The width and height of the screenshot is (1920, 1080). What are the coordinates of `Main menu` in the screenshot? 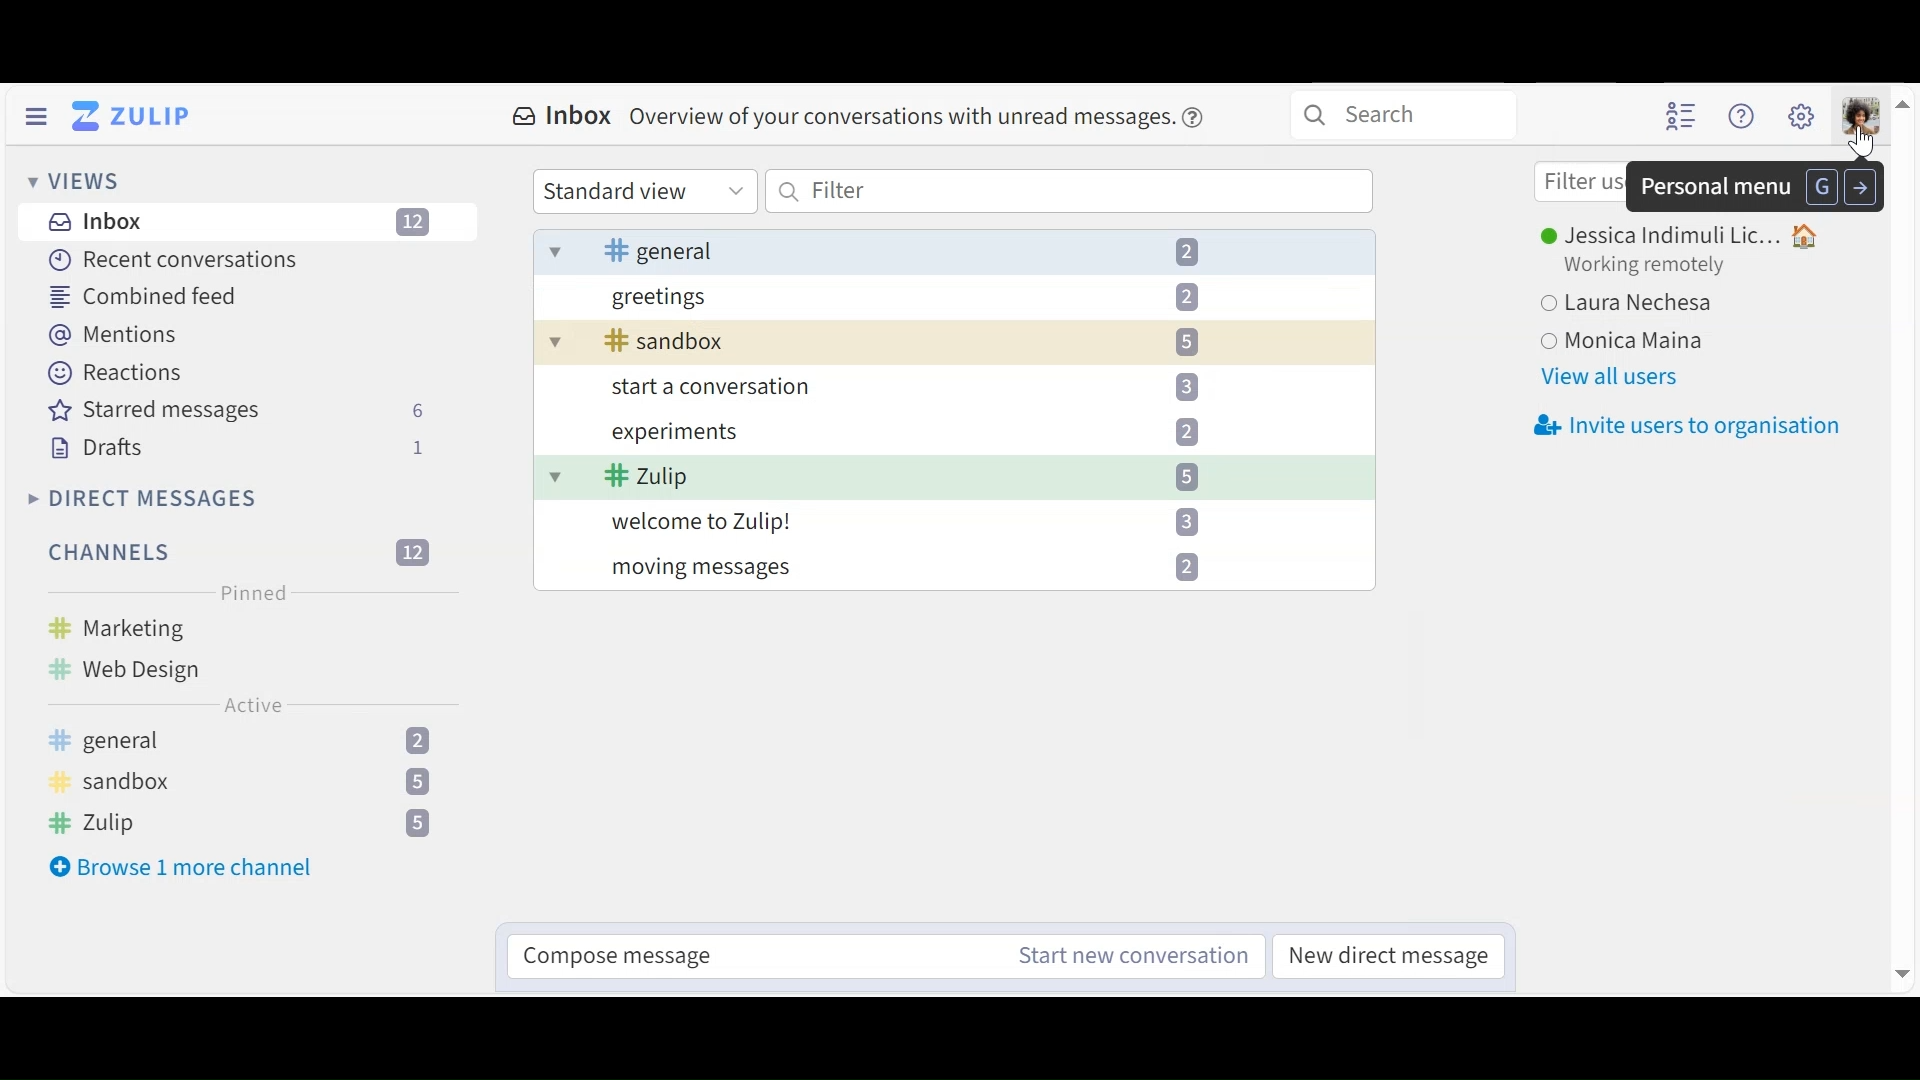 It's located at (1801, 117).